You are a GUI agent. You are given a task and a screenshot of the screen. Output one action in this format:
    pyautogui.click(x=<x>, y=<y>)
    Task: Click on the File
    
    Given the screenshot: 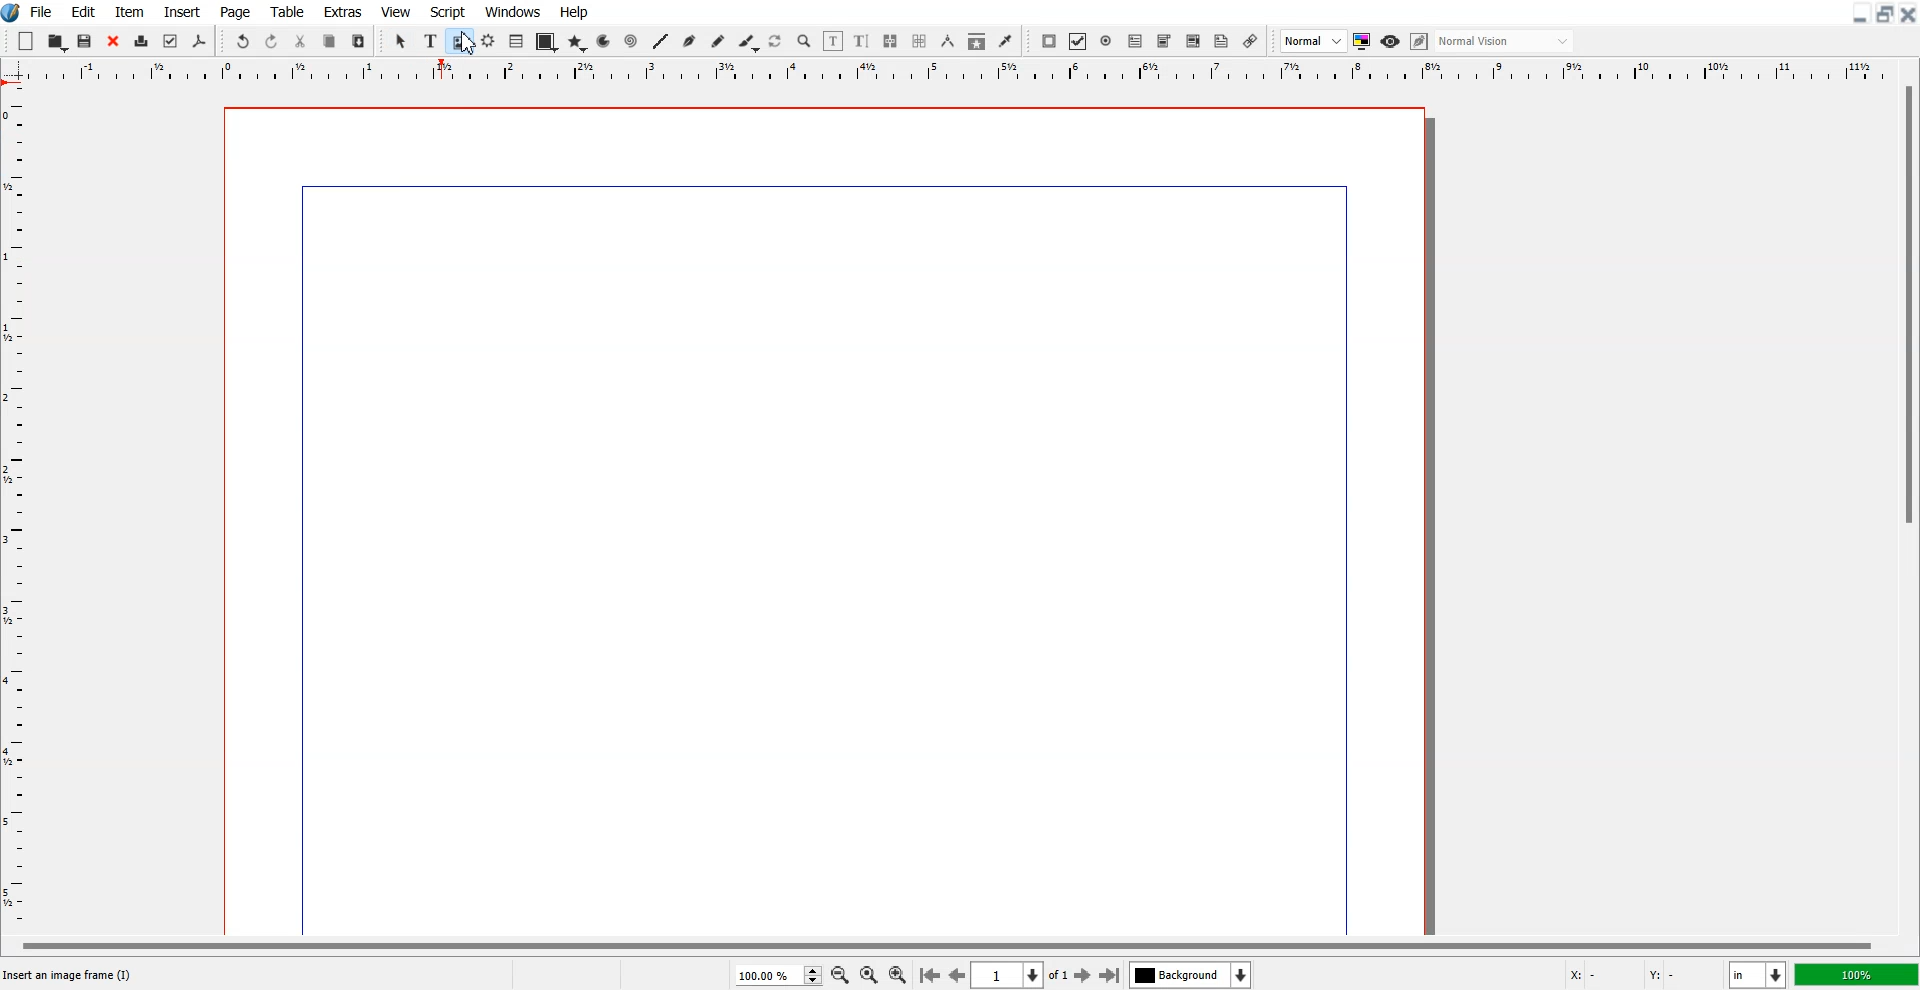 What is the action you would take?
    pyautogui.click(x=42, y=11)
    